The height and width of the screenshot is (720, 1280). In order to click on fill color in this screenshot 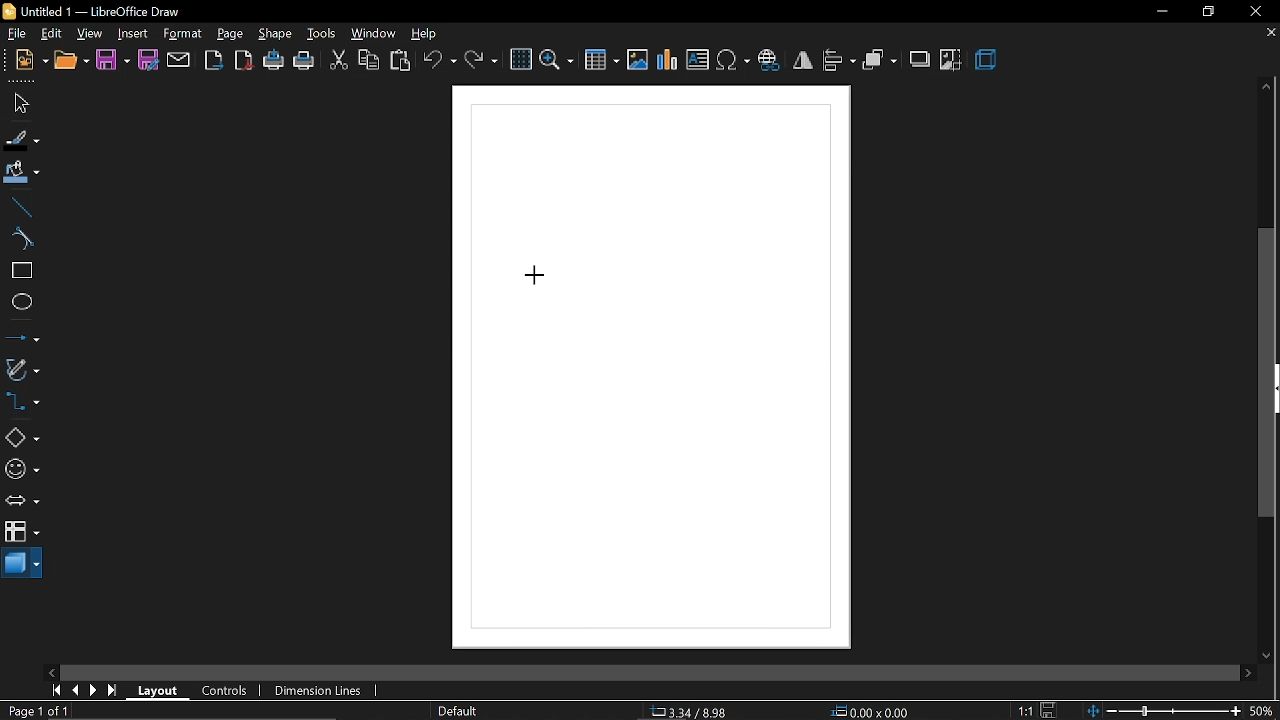, I will do `click(21, 174)`.